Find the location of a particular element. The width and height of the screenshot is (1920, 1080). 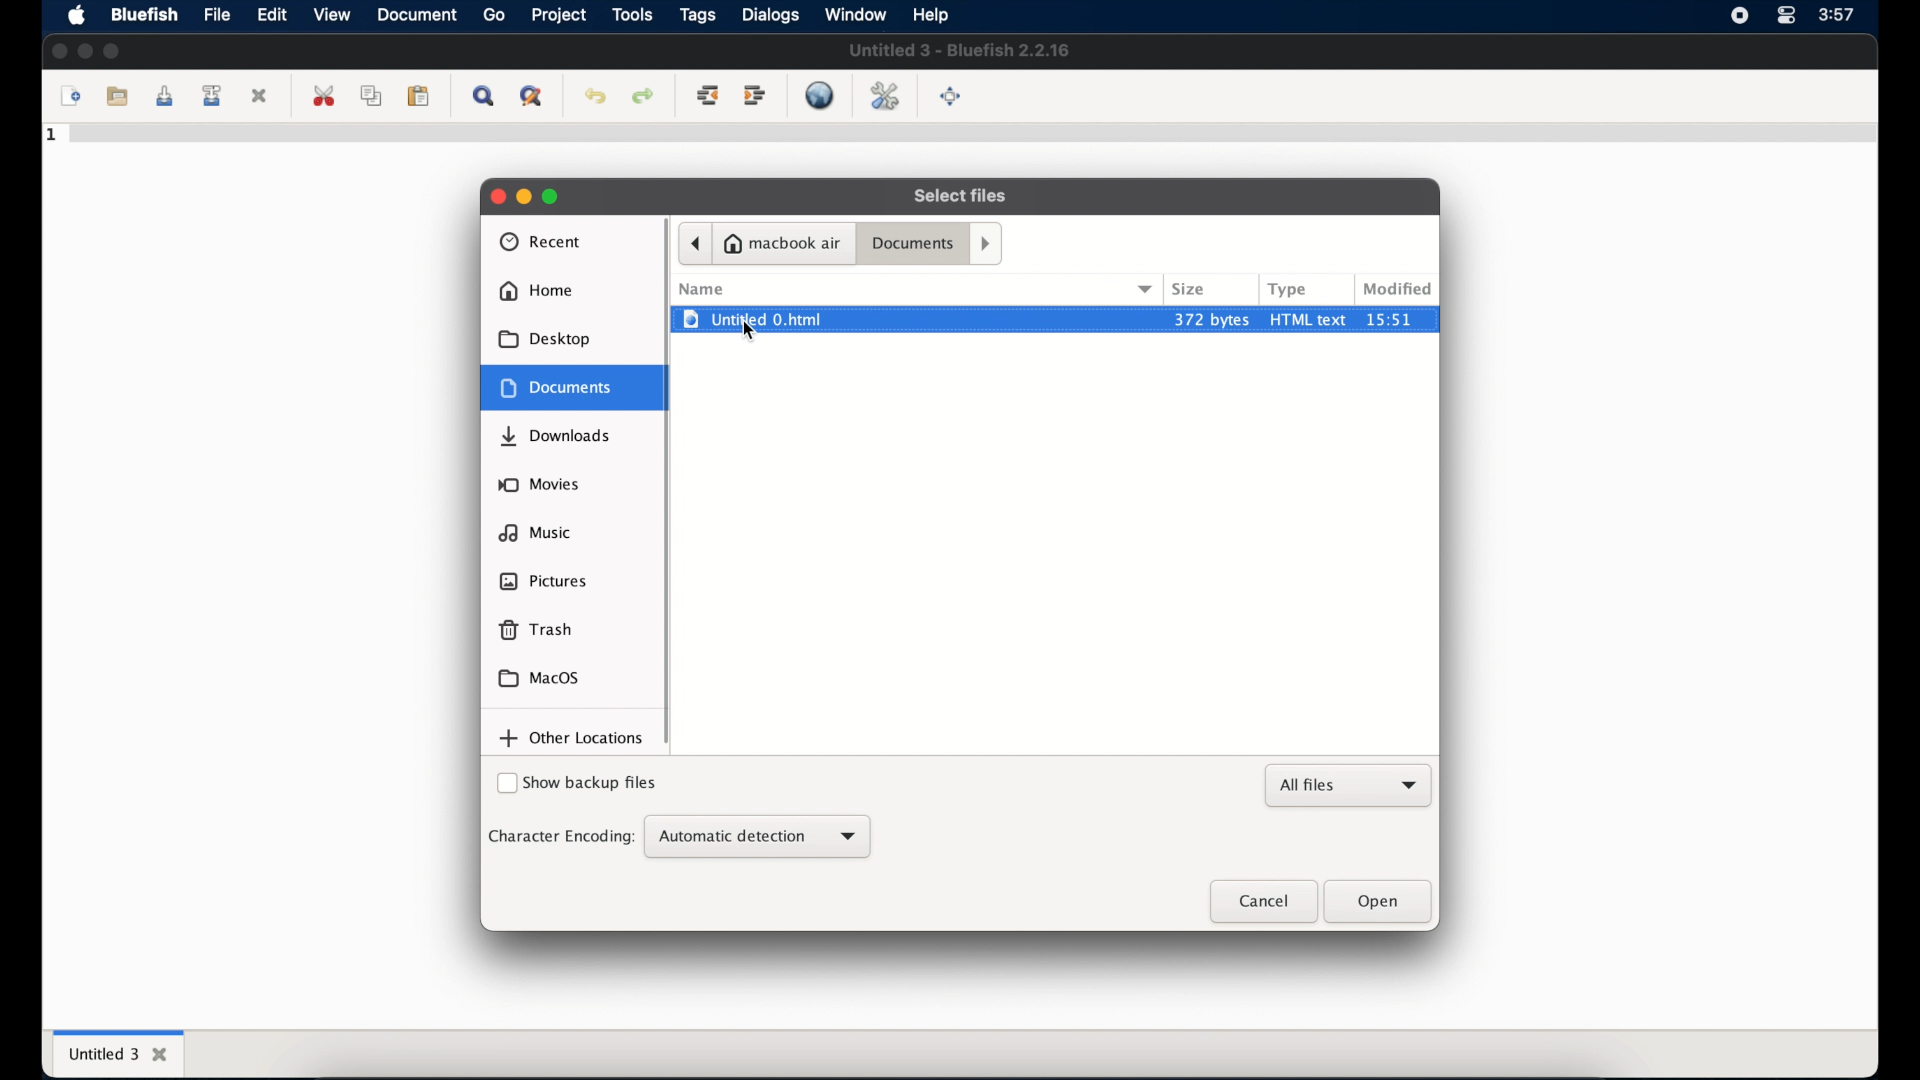

indent  is located at coordinates (755, 96).